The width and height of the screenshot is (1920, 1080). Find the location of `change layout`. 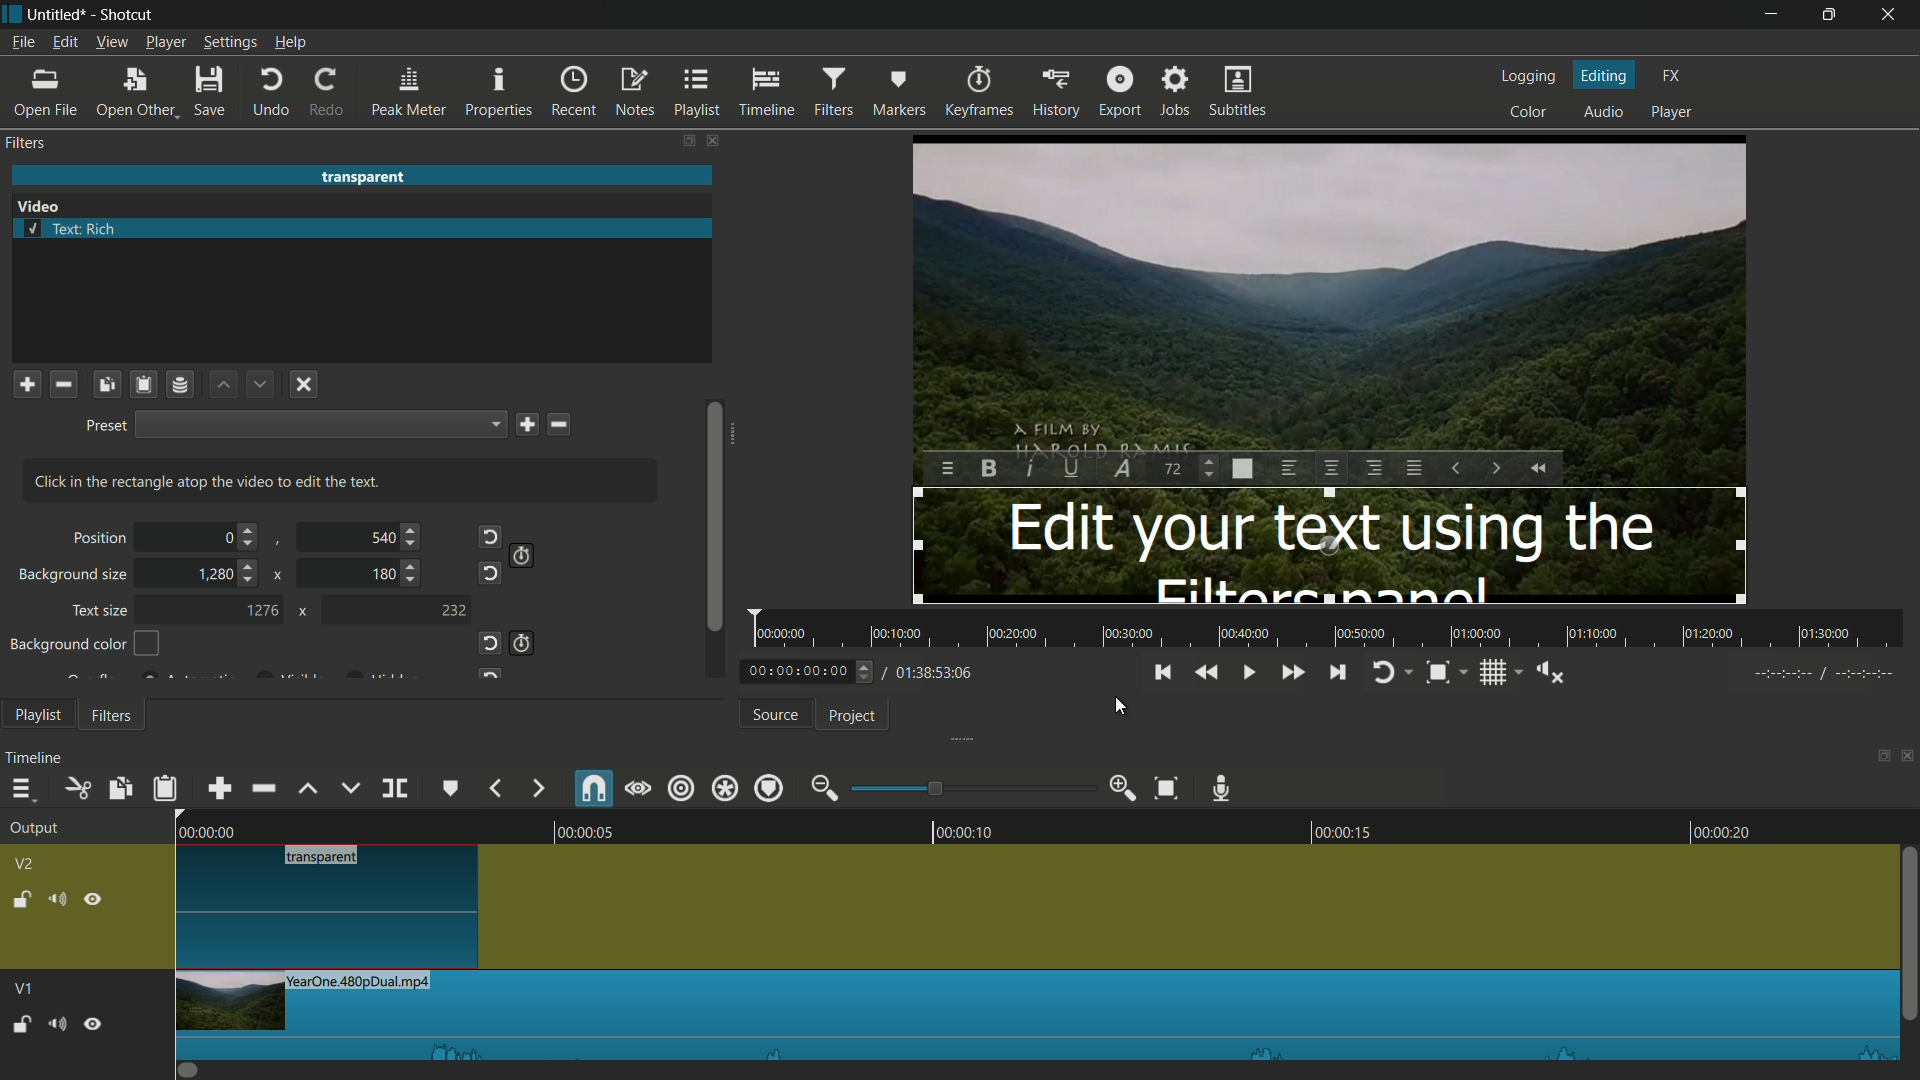

change layout is located at coordinates (1877, 759).